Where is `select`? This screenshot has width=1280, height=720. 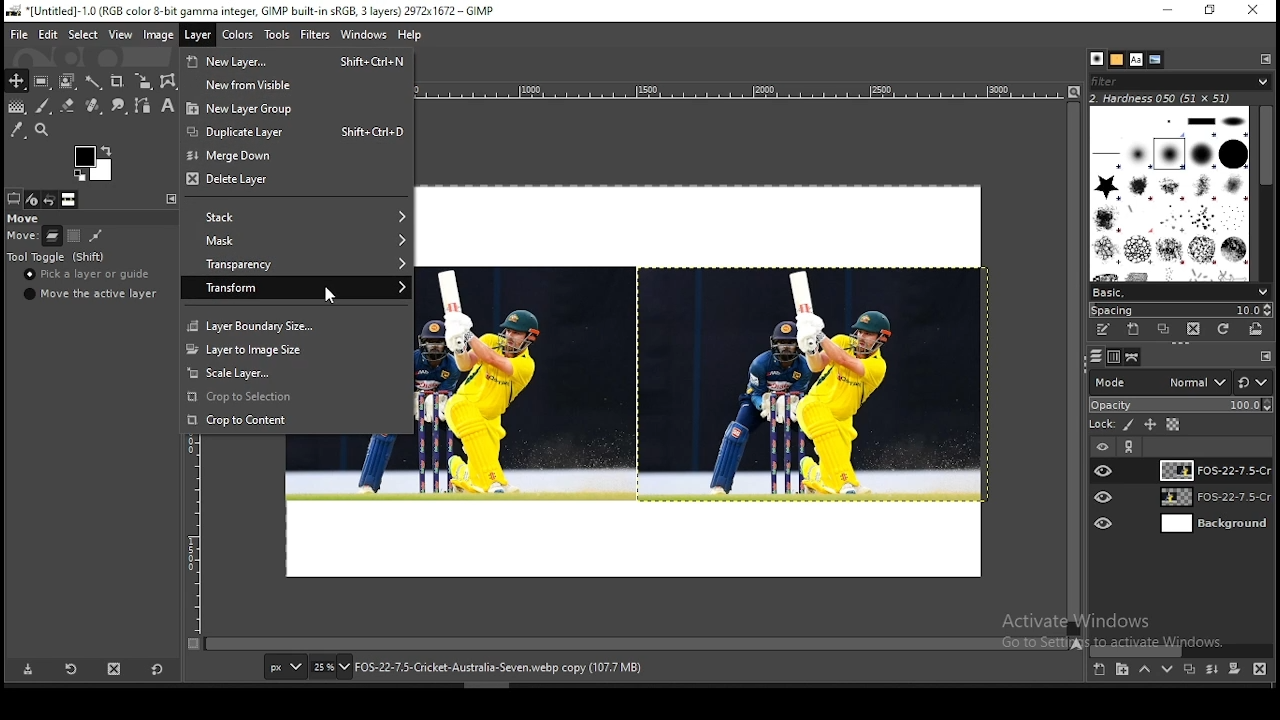 select is located at coordinates (84, 36).